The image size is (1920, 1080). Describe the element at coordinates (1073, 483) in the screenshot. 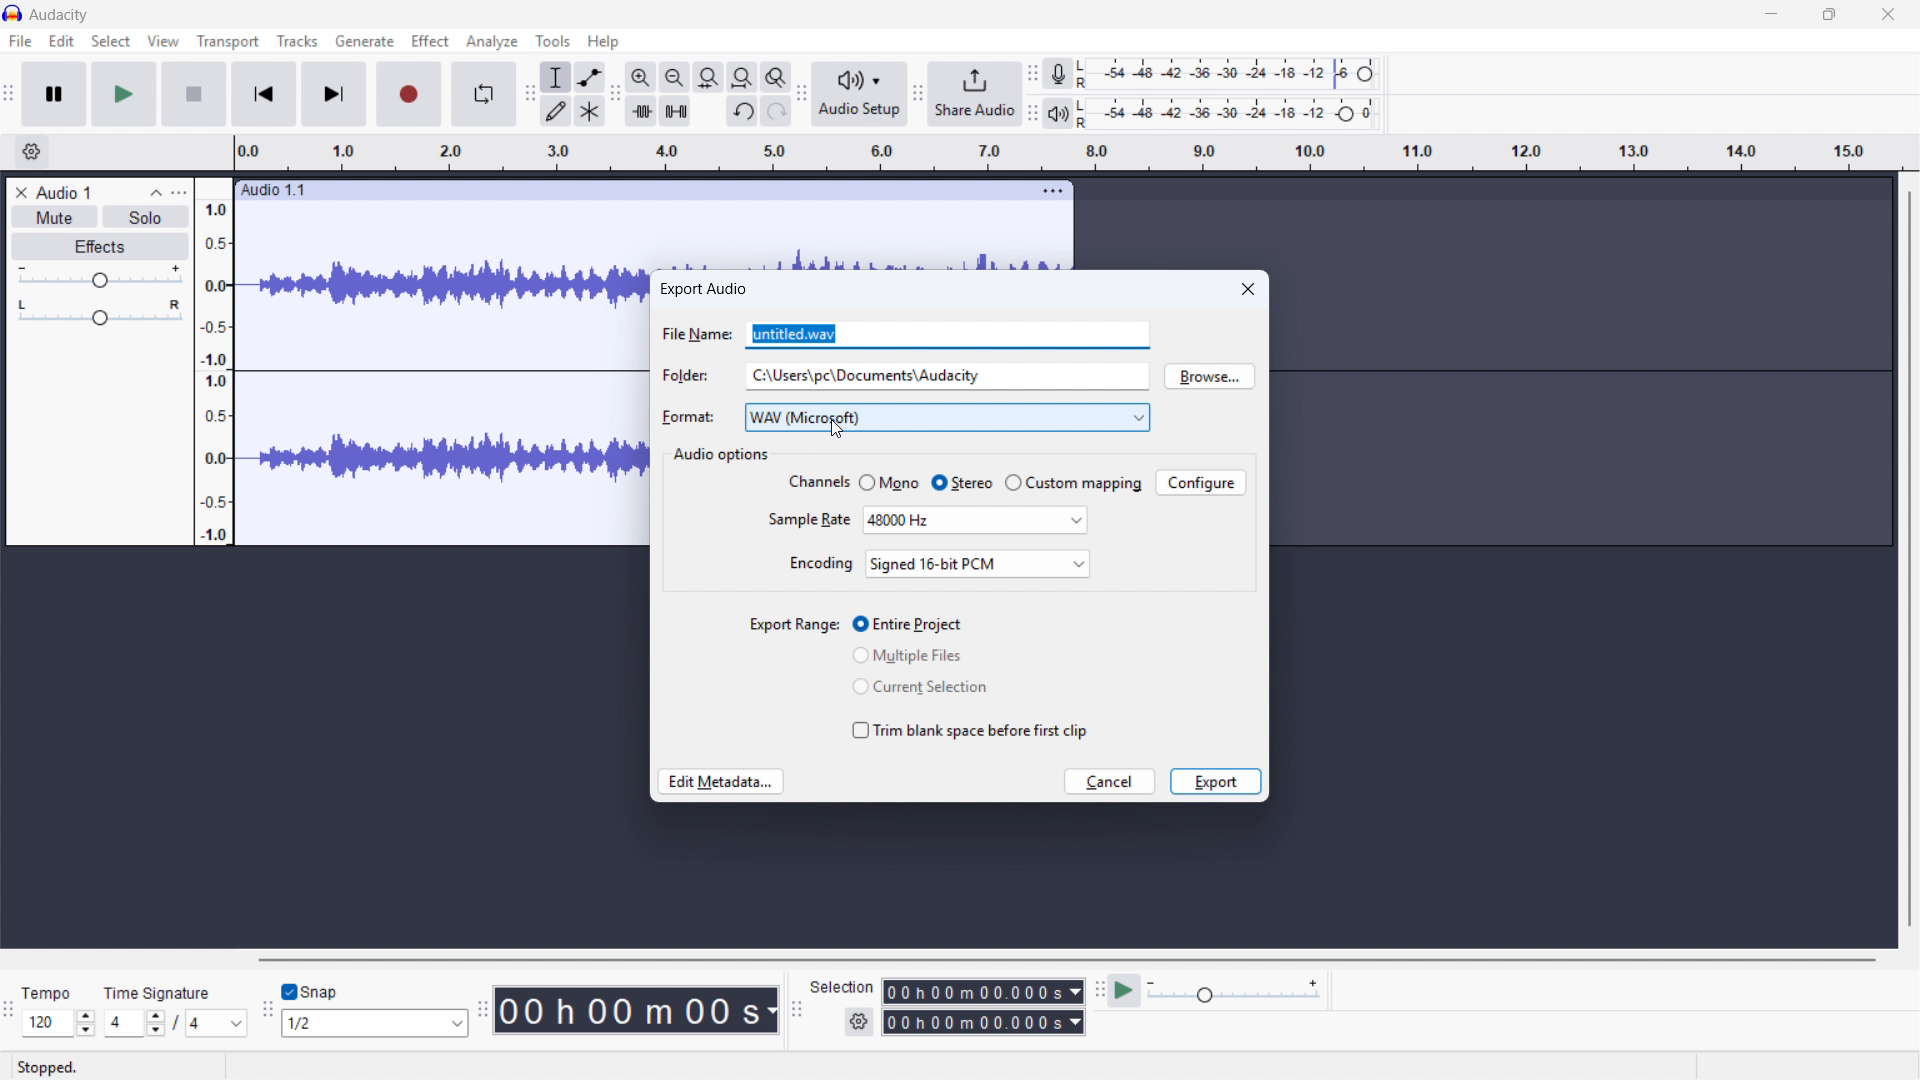

I see `Custom mapping ` at that location.